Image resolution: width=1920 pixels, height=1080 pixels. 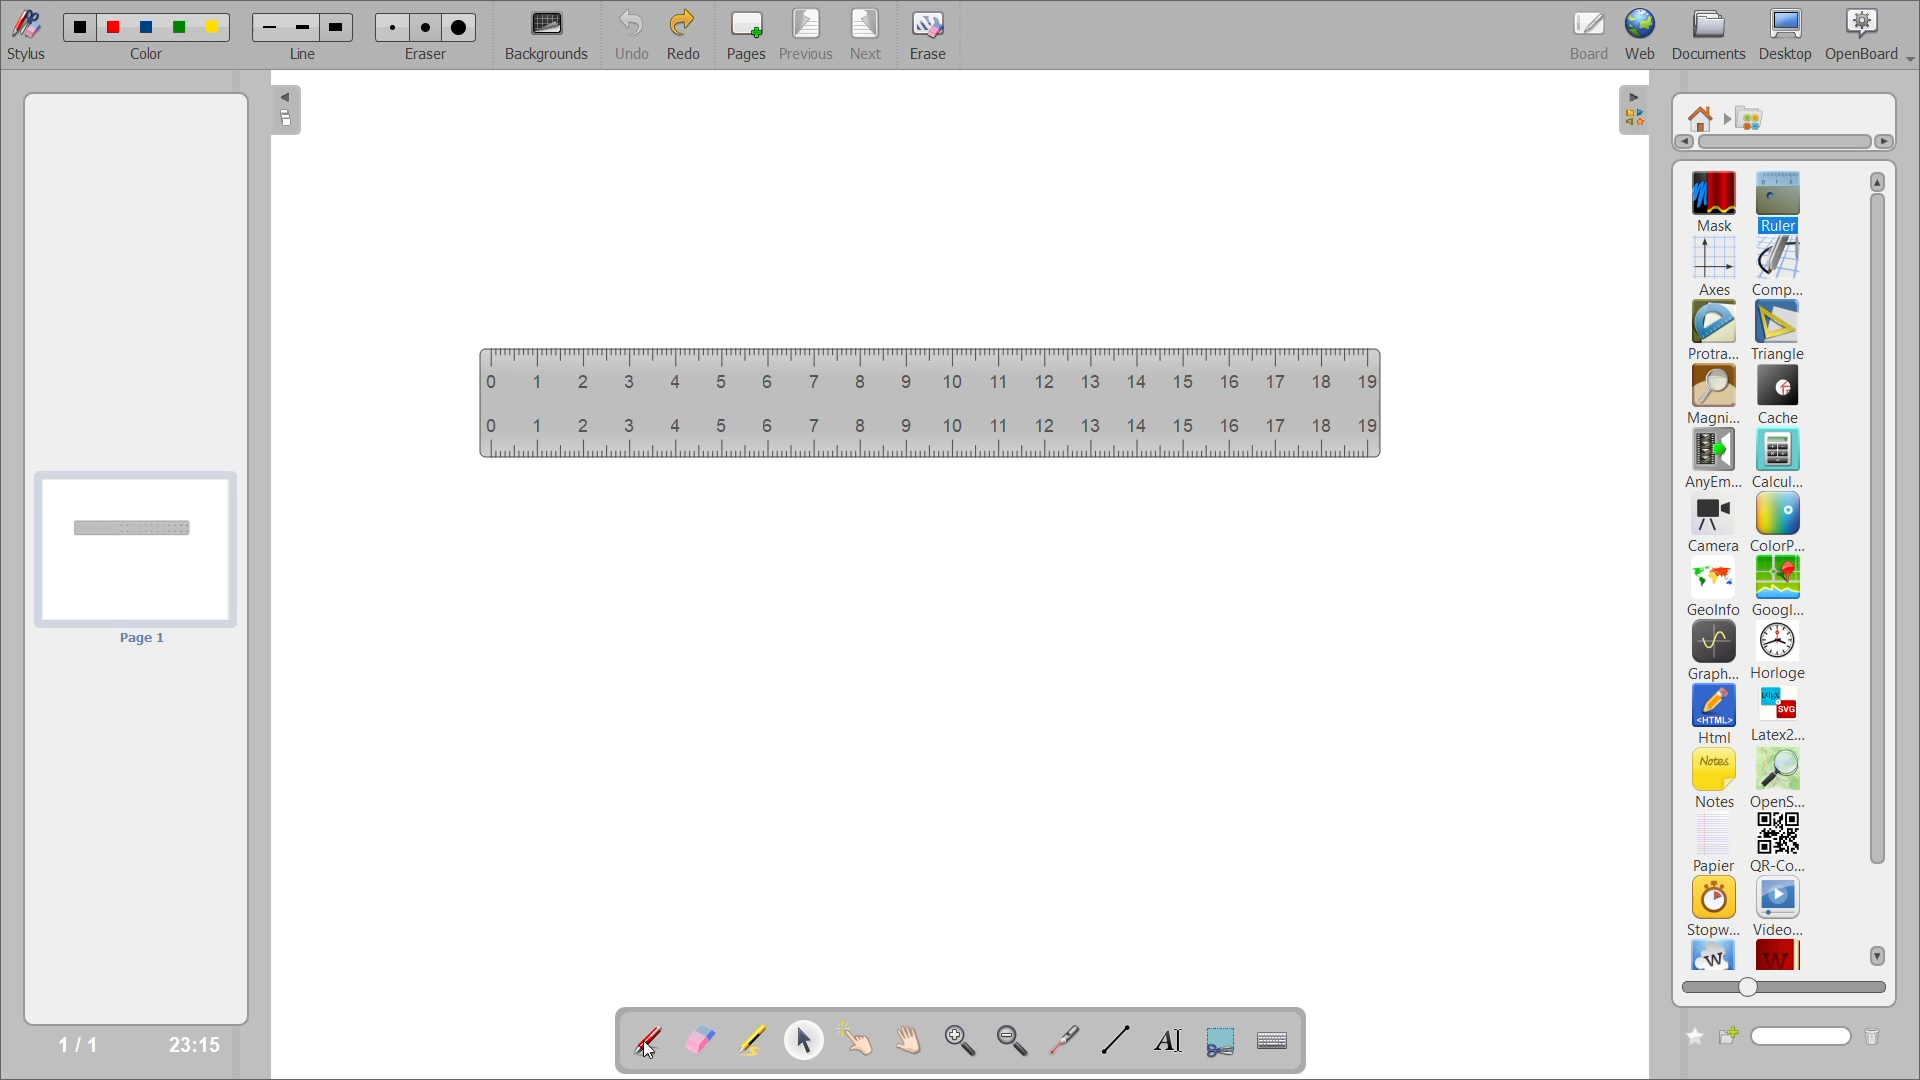 I want to click on triangle, so click(x=1778, y=331).